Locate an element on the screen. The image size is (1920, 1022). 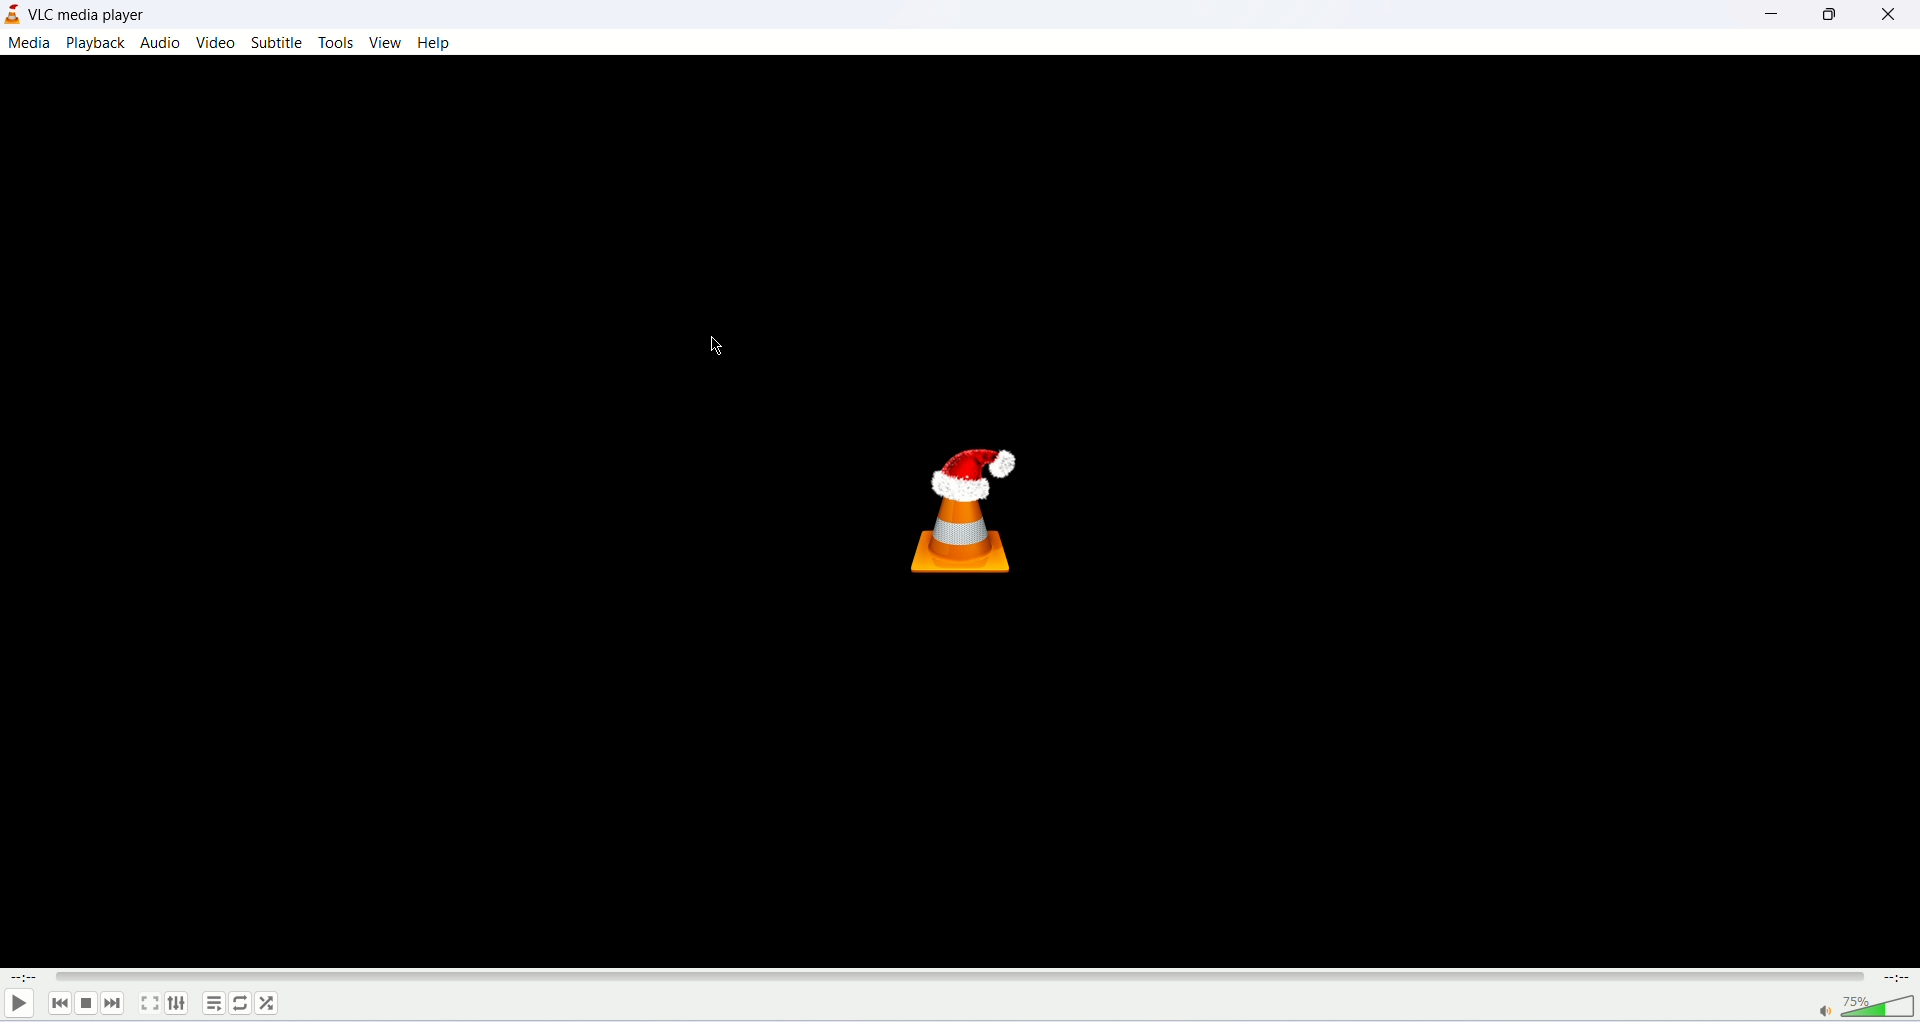
extended settings is located at coordinates (177, 1004).